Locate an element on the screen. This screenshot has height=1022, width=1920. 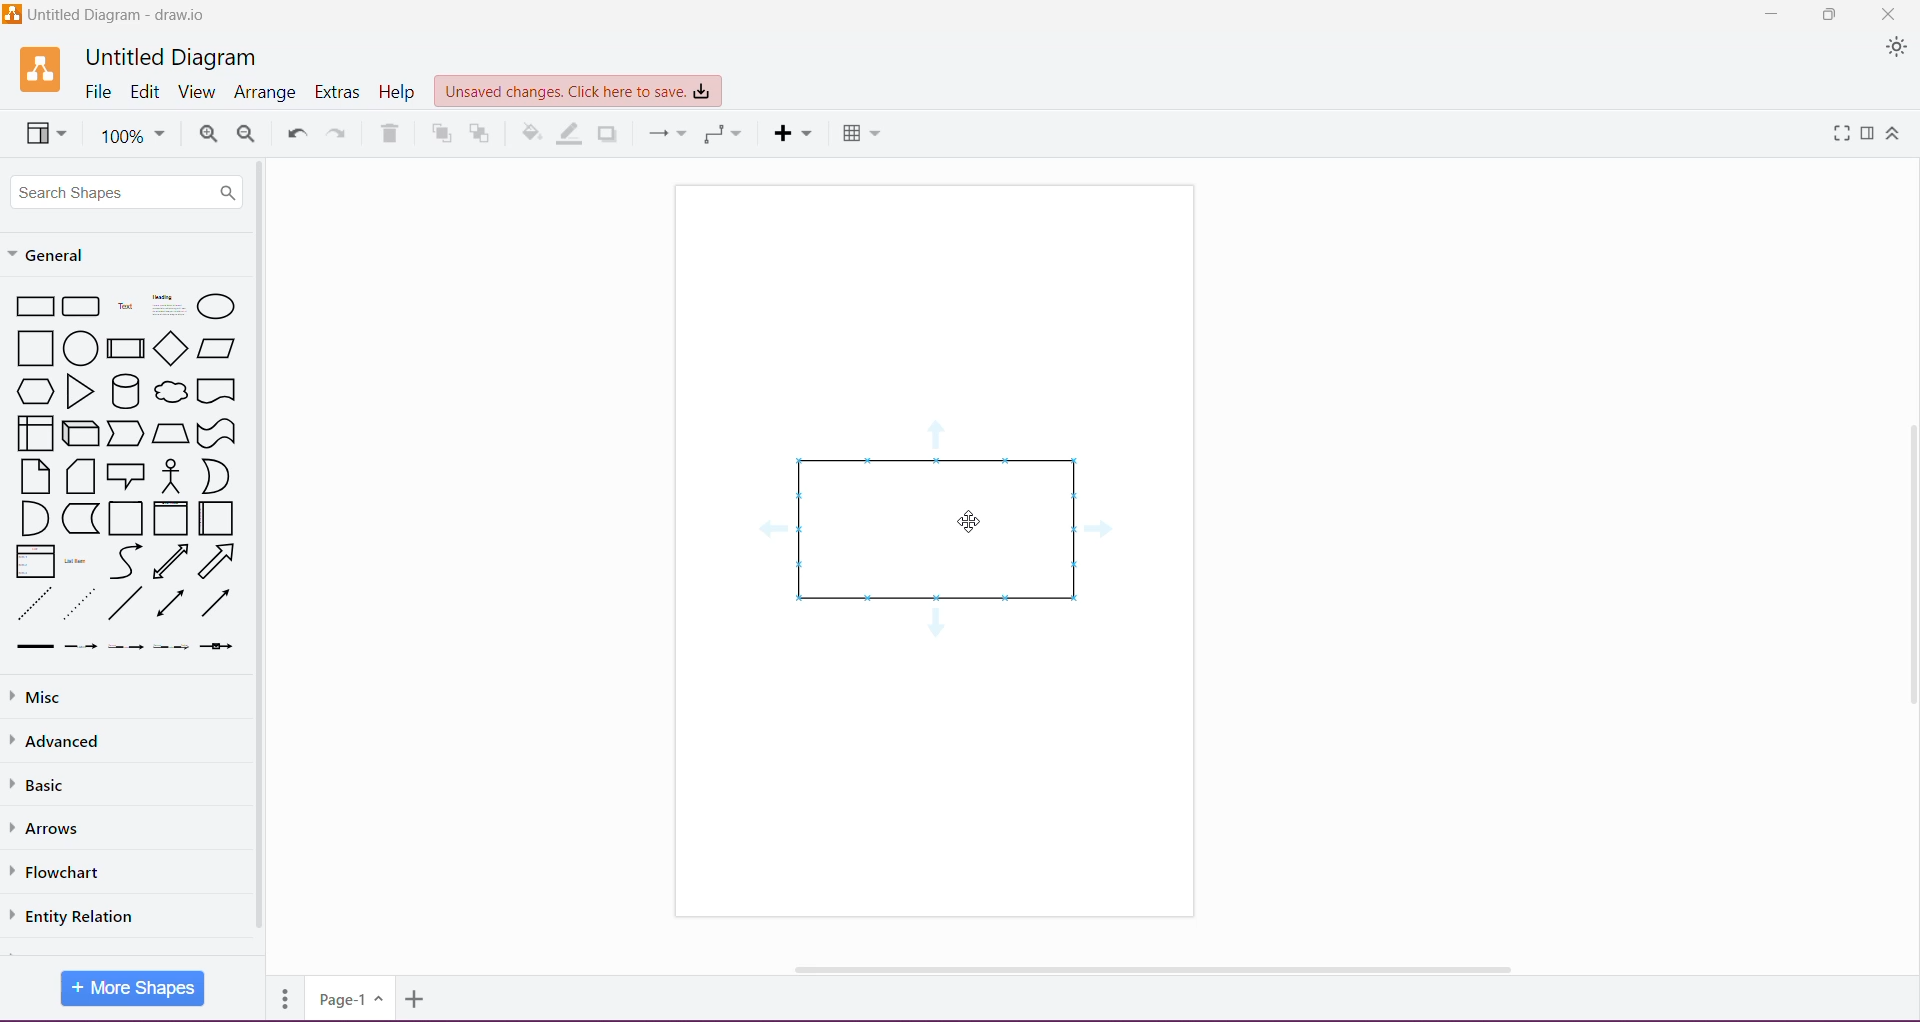
Canvas with selected shape is located at coordinates (933, 550).